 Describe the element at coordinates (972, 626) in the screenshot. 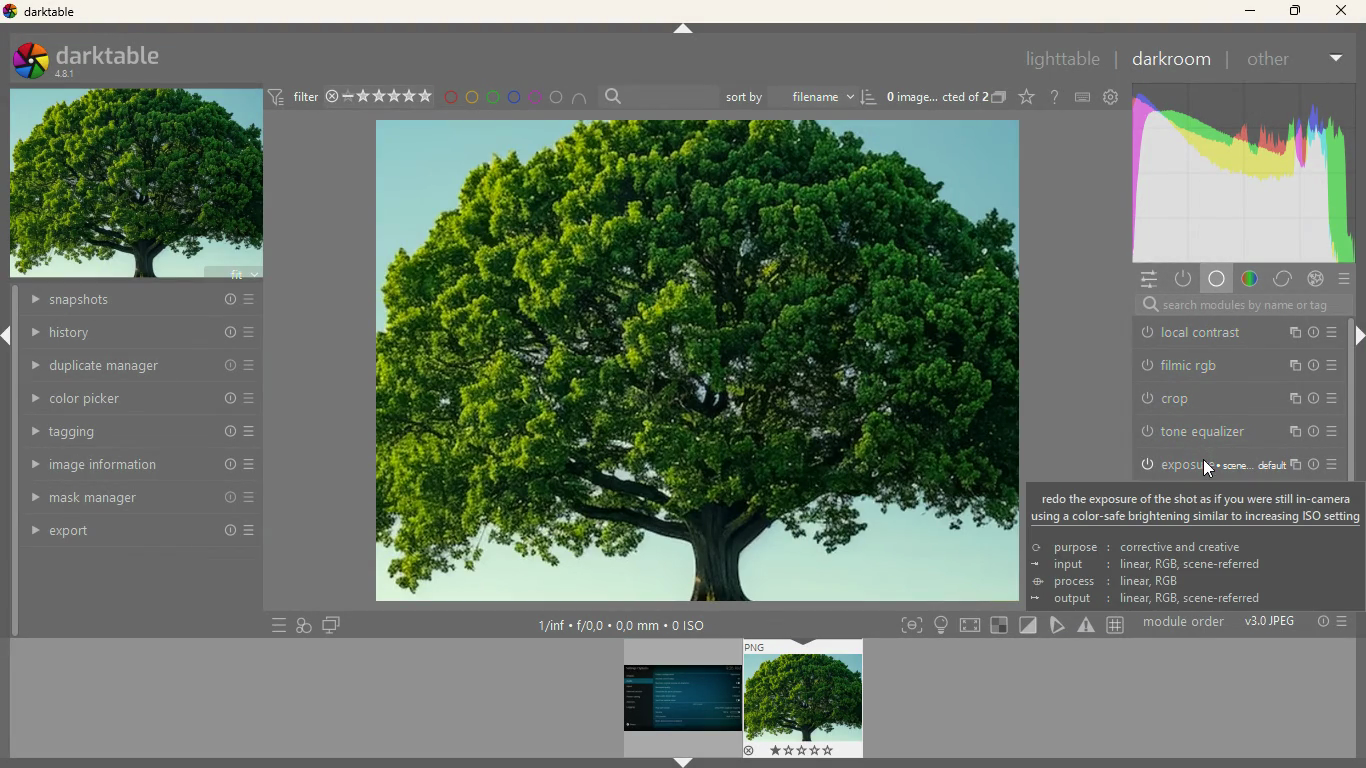

I see `screen` at that location.